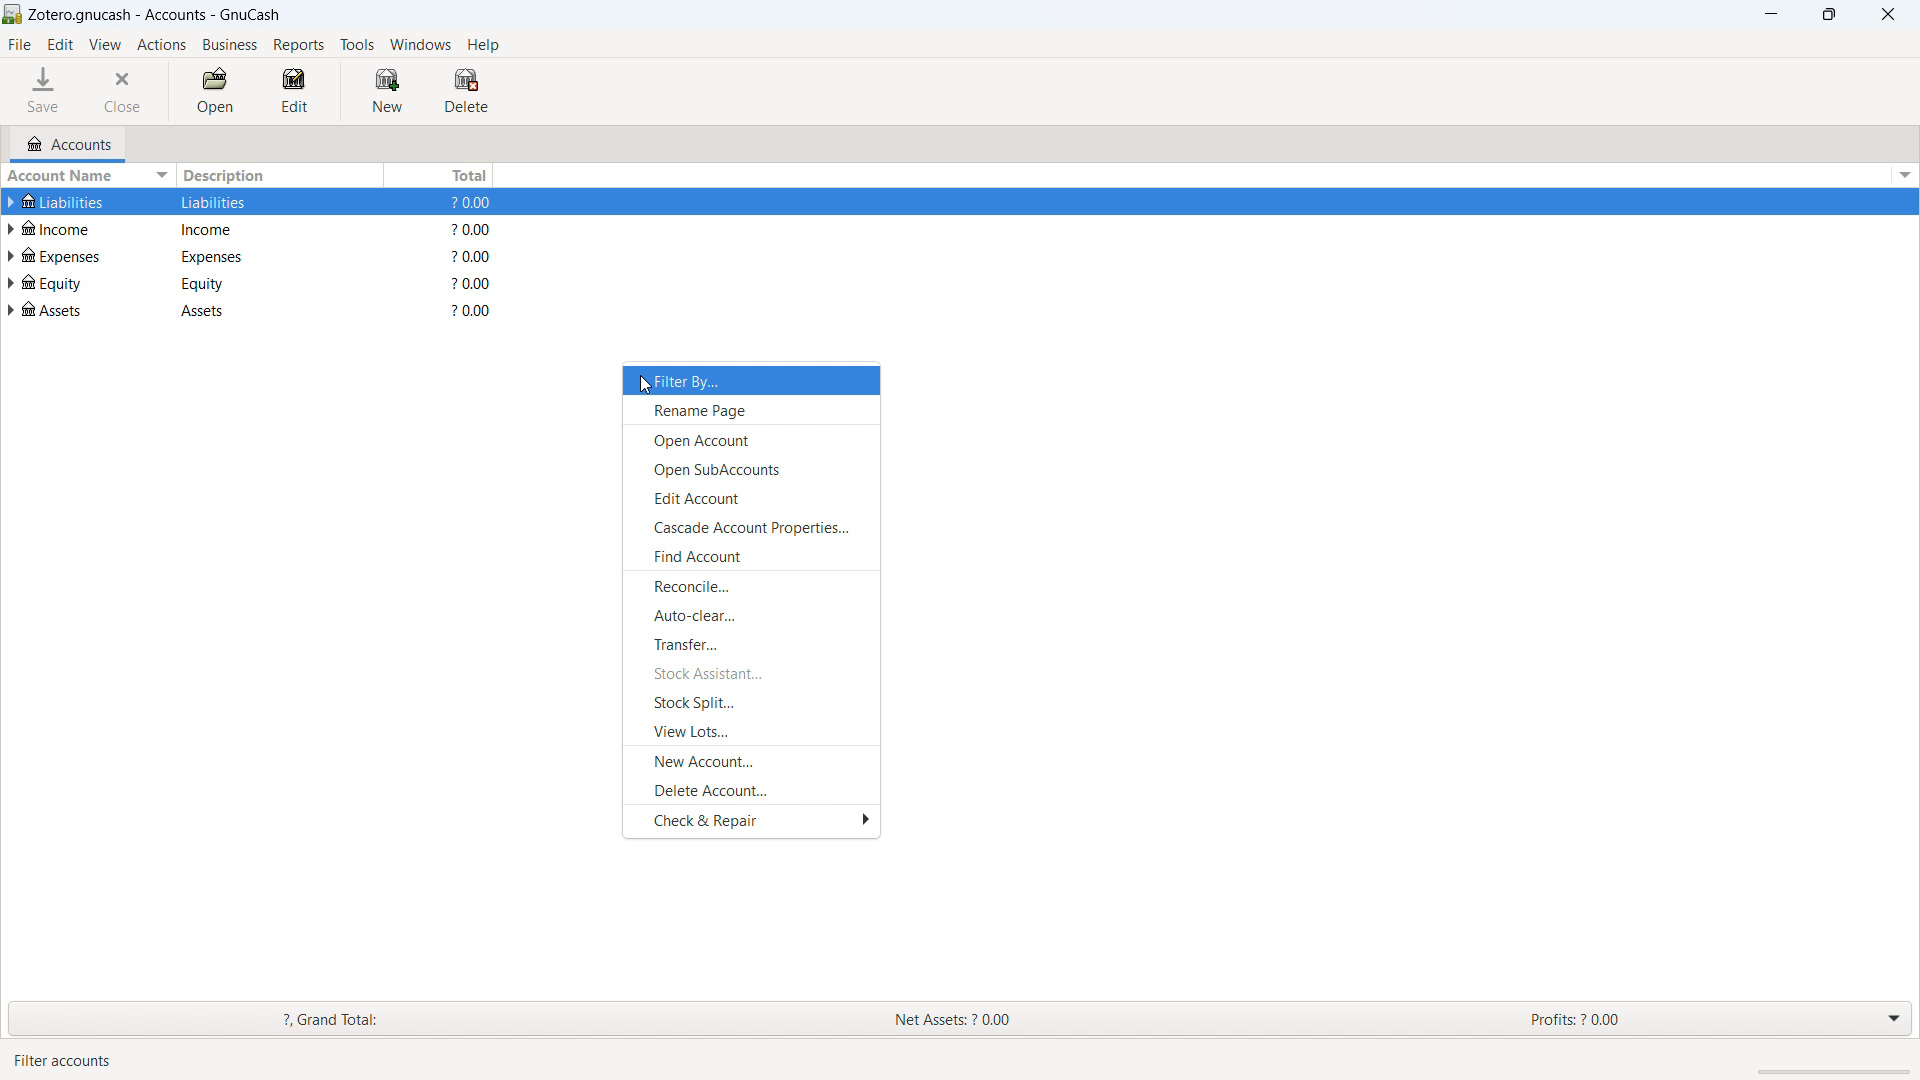 The height and width of the screenshot is (1080, 1920). Describe the element at coordinates (230, 255) in the screenshot. I see `expenses` at that location.